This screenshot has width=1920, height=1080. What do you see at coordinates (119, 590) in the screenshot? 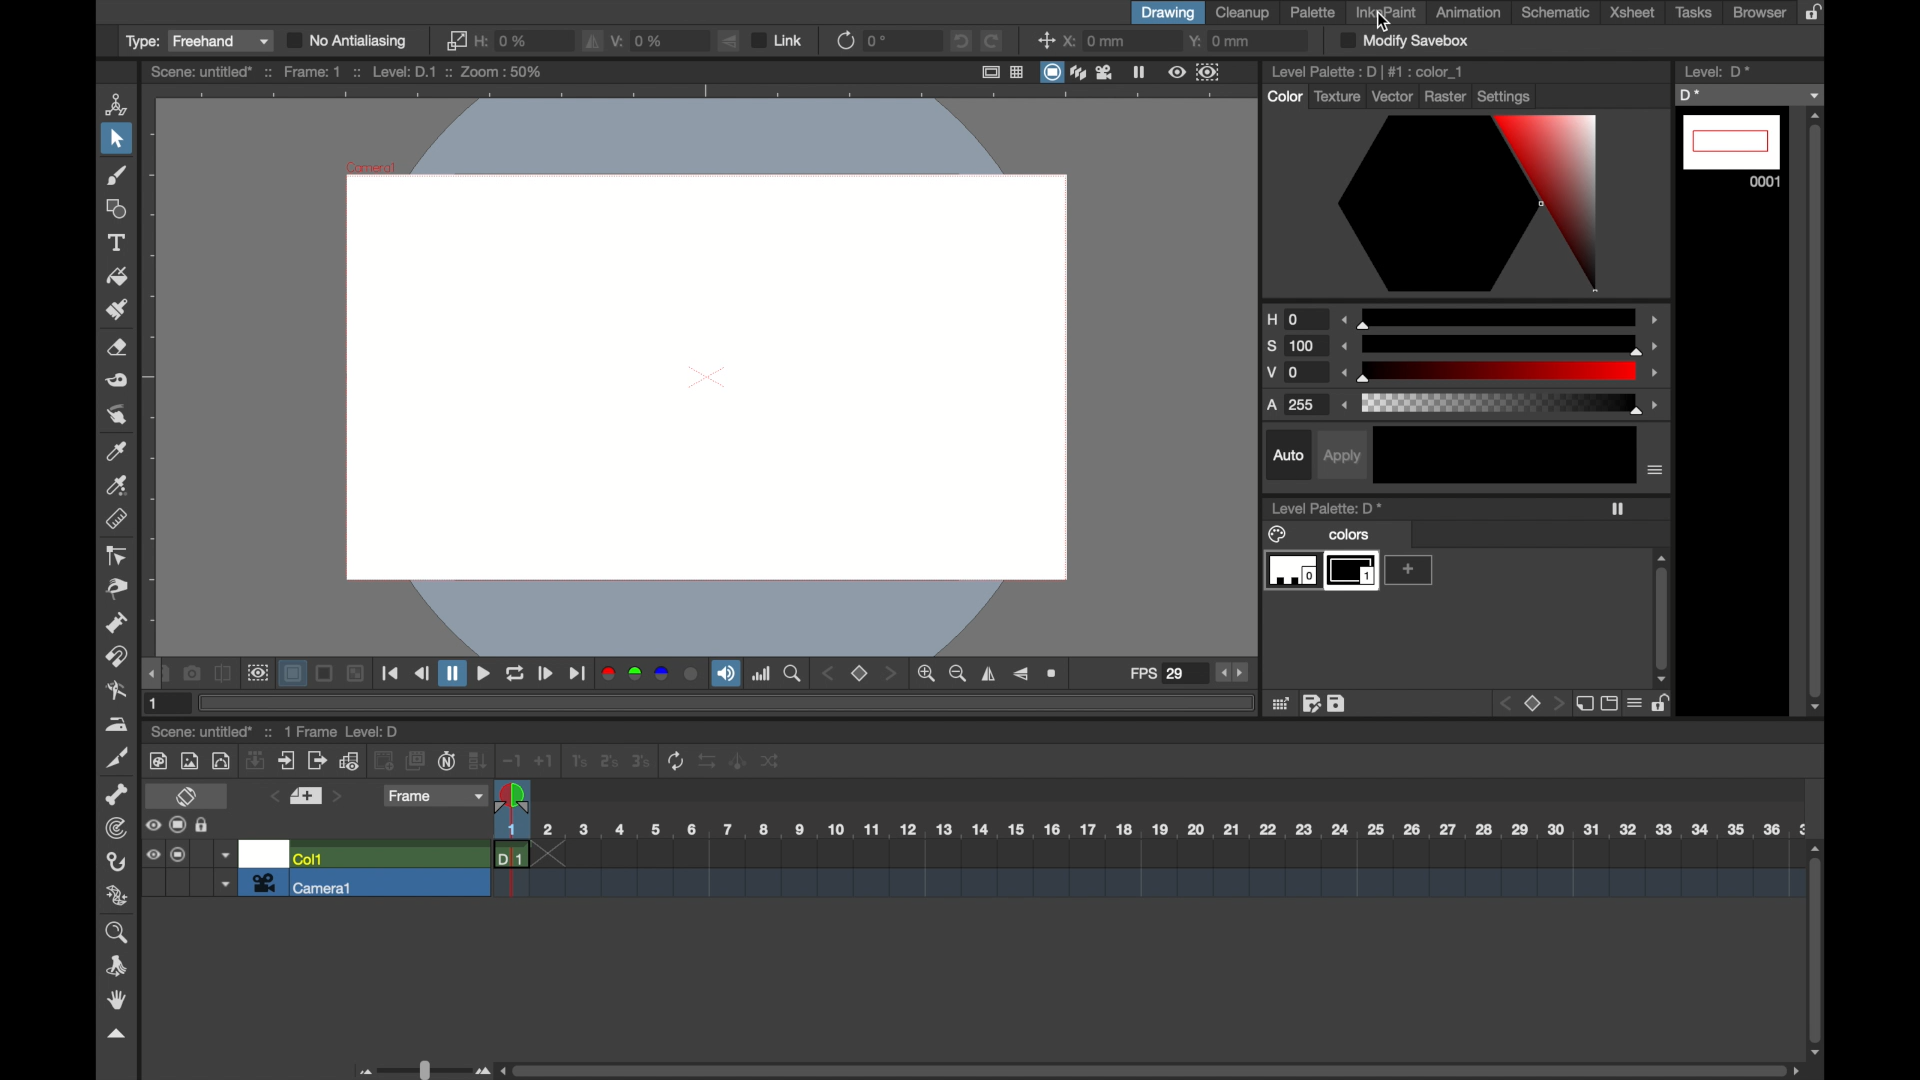
I see `pinch tool` at bounding box center [119, 590].